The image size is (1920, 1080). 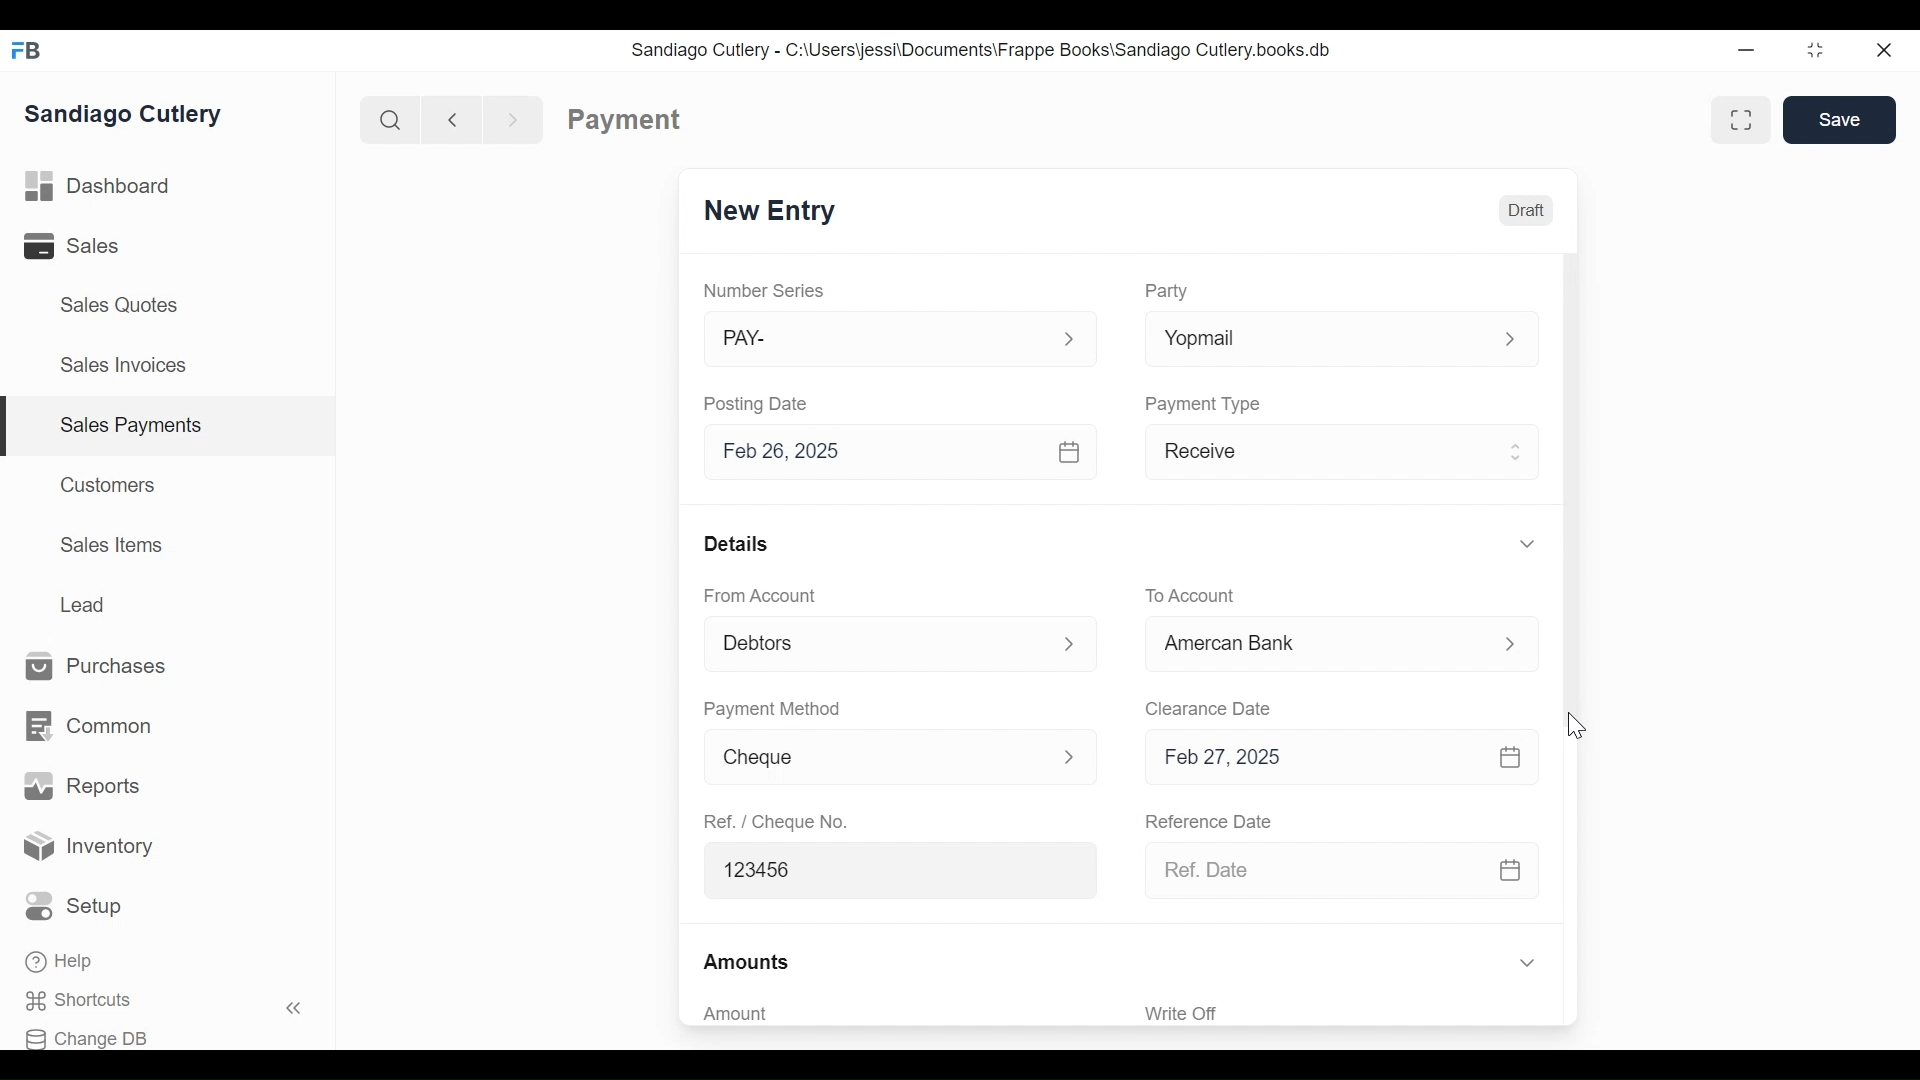 What do you see at coordinates (1840, 119) in the screenshot?
I see `Save` at bounding box center [1840, 119].